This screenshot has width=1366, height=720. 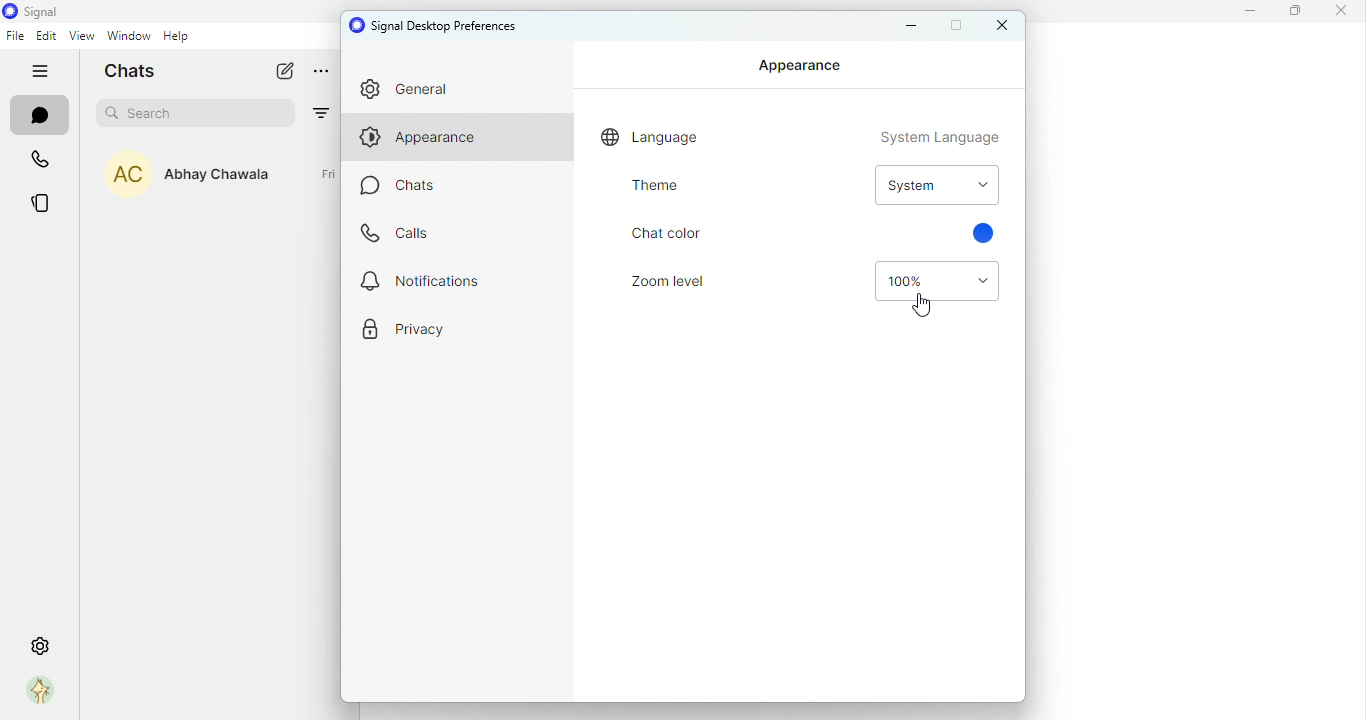 What do you see at coordinates (913, 26) in the screenshot?
I see `minimize` at bounding box center [913, 26].